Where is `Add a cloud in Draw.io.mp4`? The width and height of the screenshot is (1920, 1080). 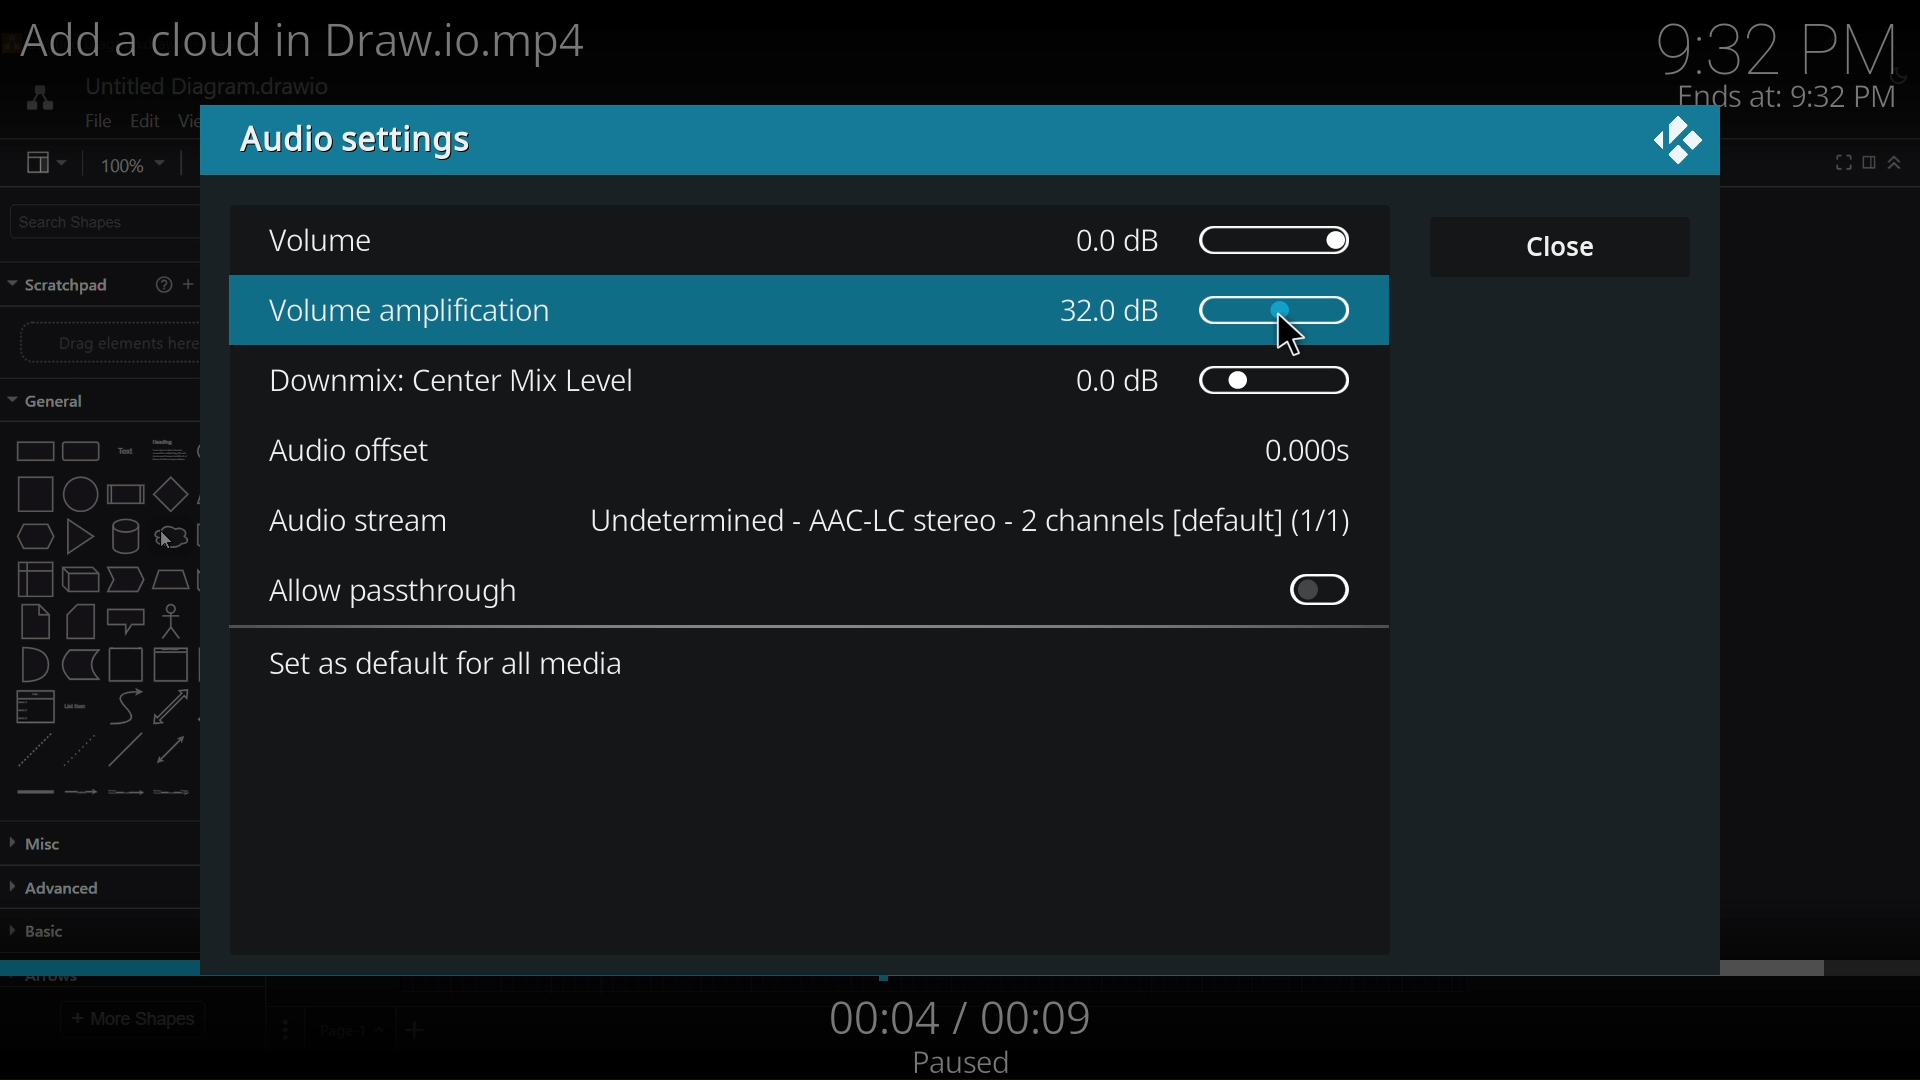 Add a cloud in Draw.io.mp4 is located at coordinates (325, 46).